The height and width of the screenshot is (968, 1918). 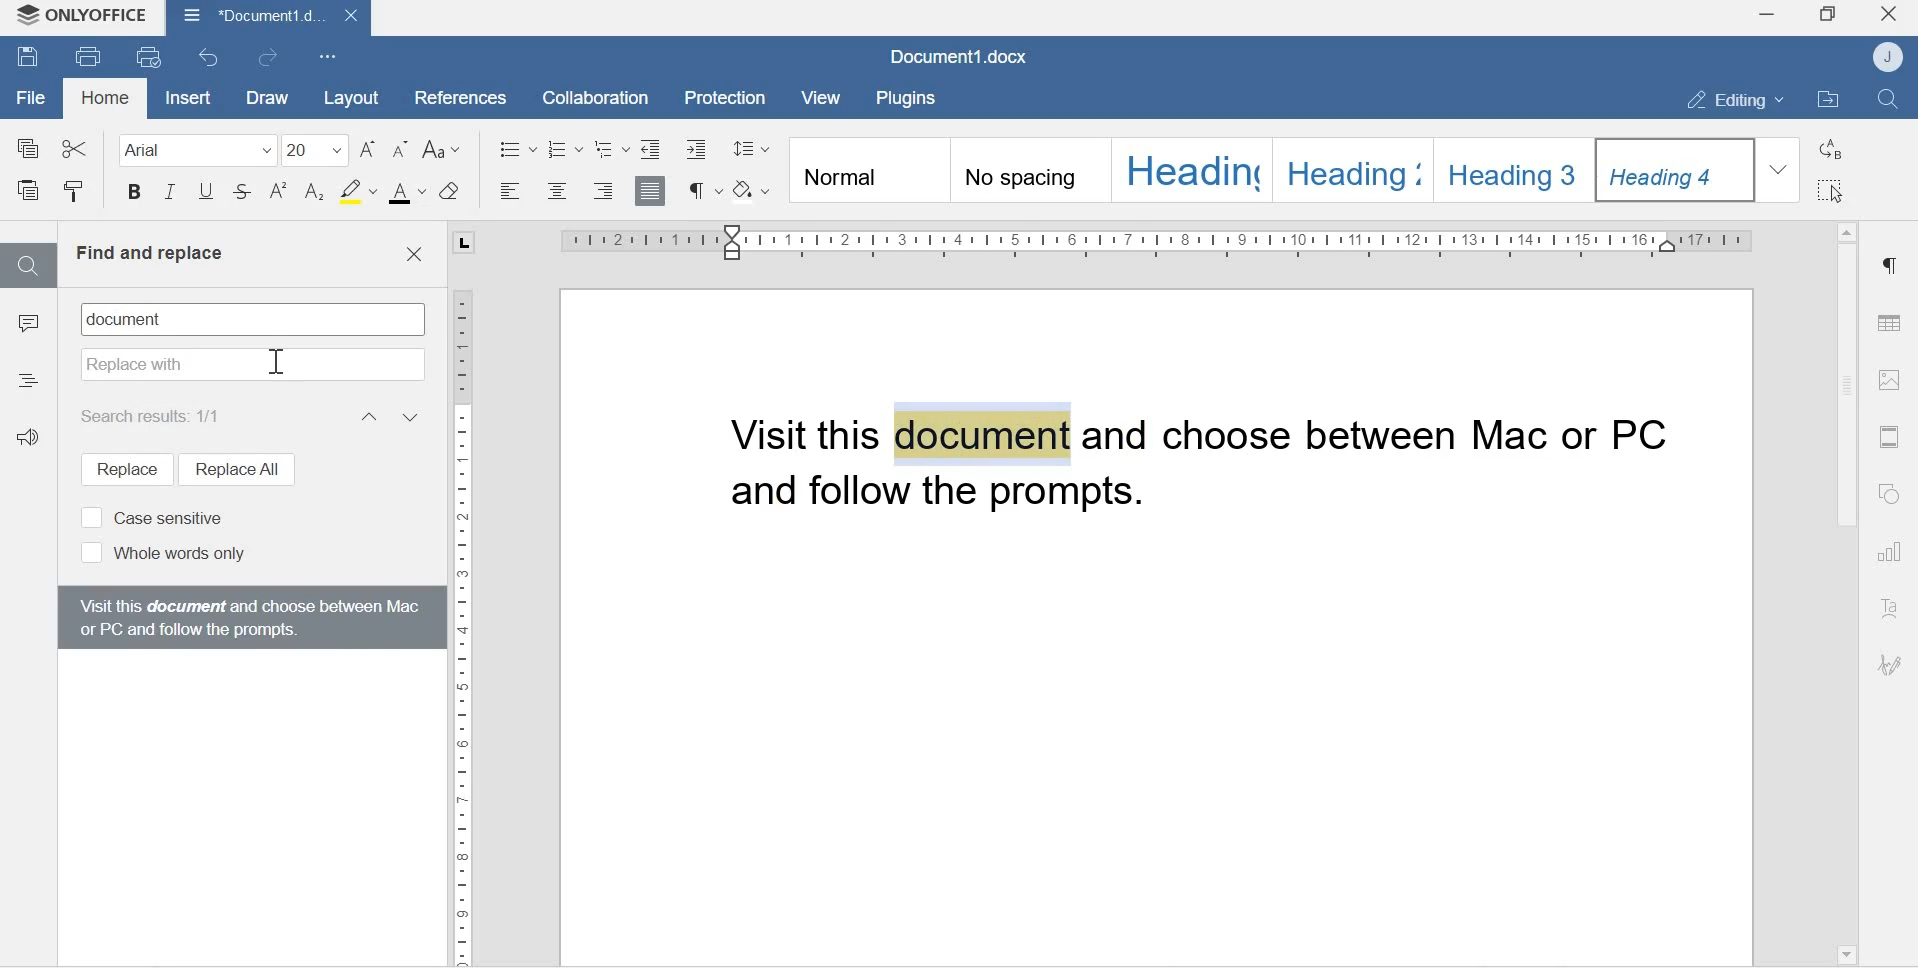 I want to click on Next result, so click(x=413, y=416).